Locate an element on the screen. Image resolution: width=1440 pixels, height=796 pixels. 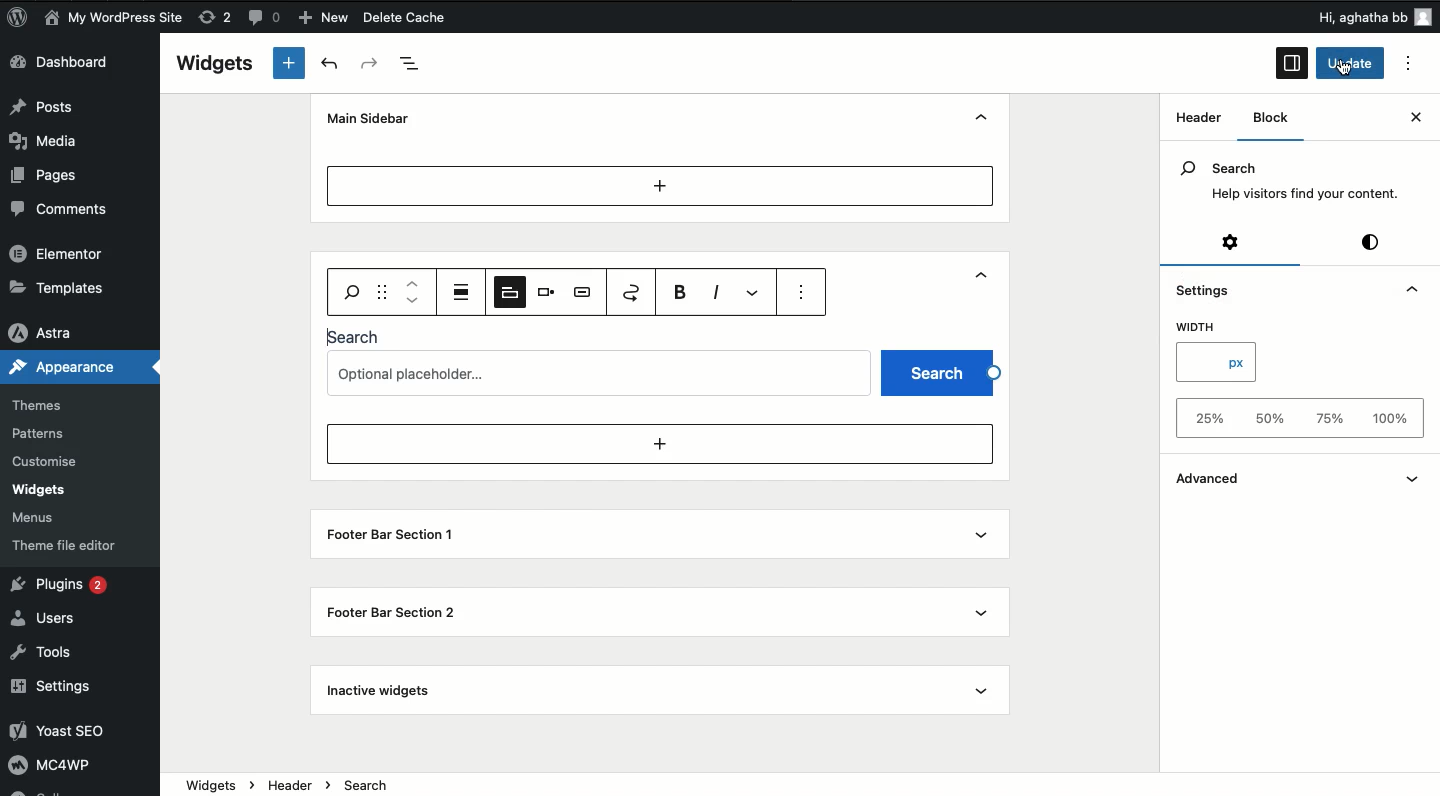
Hide is located at coordinates (985, 117).